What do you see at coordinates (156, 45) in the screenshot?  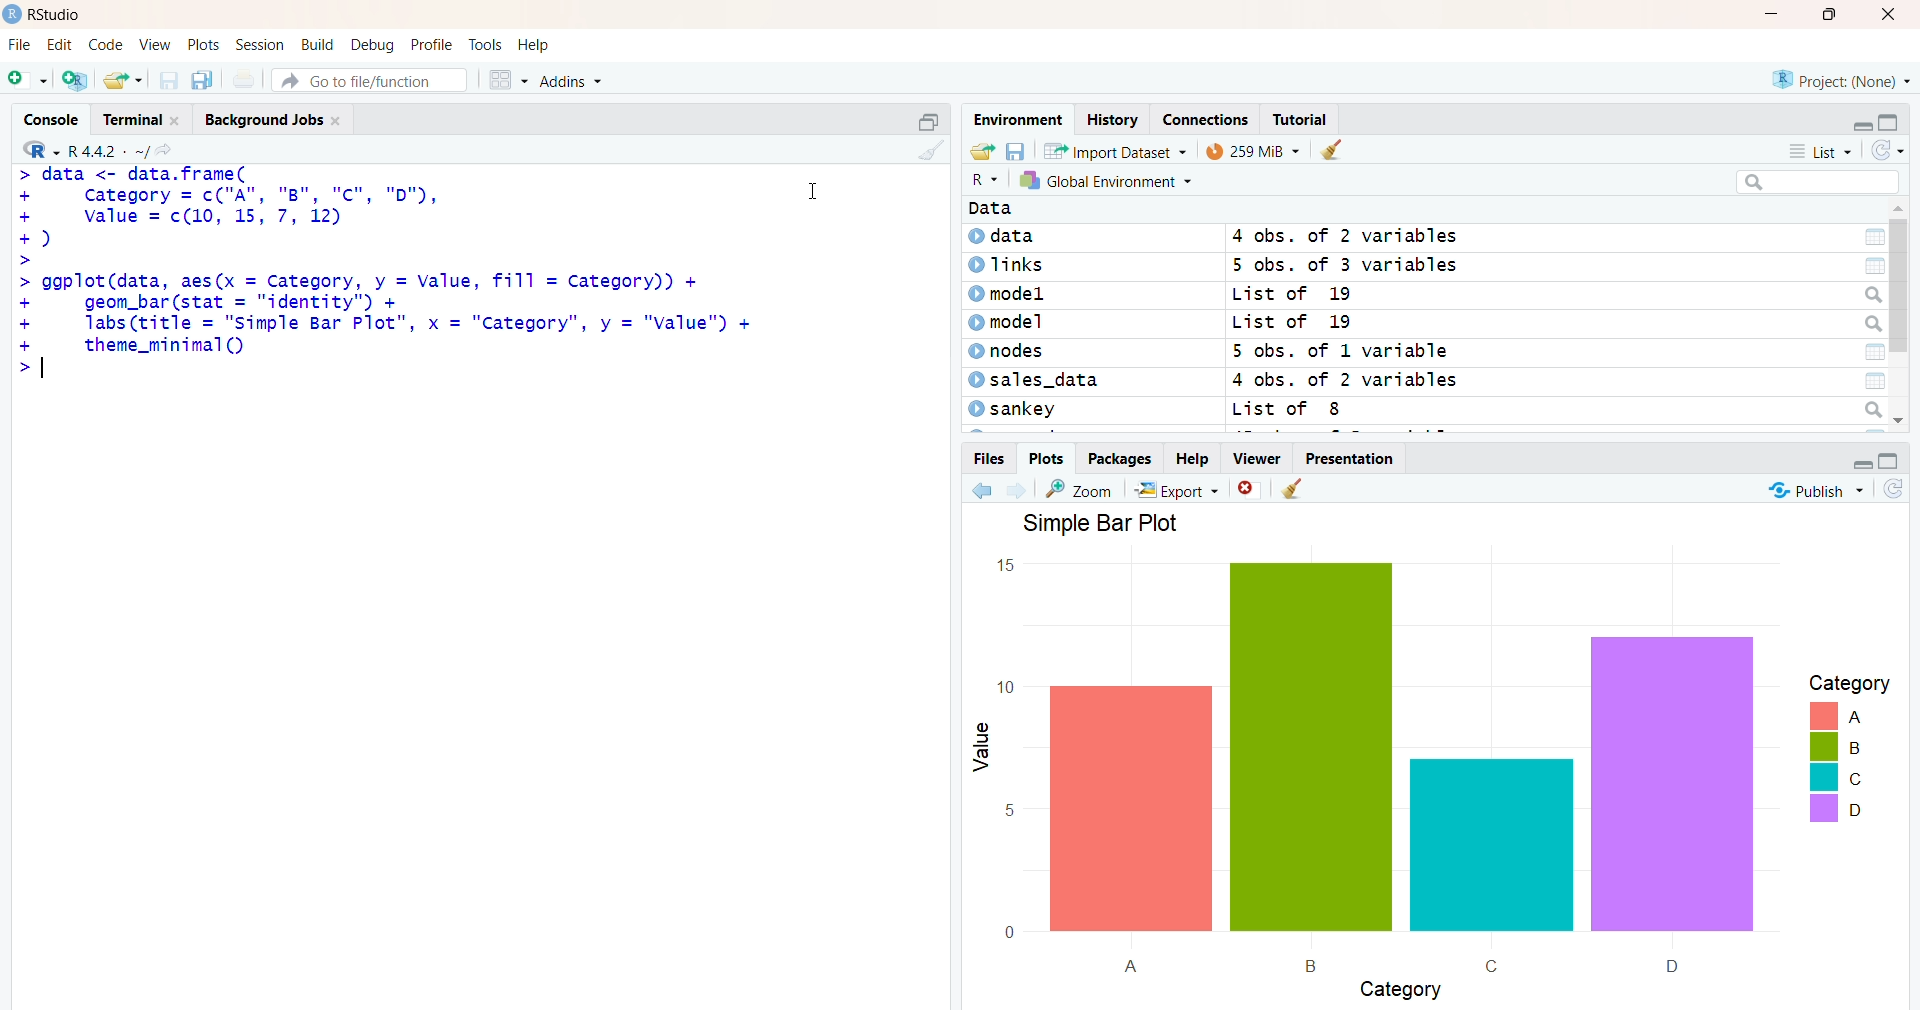 I see `View` at bounding box center [156, 45].